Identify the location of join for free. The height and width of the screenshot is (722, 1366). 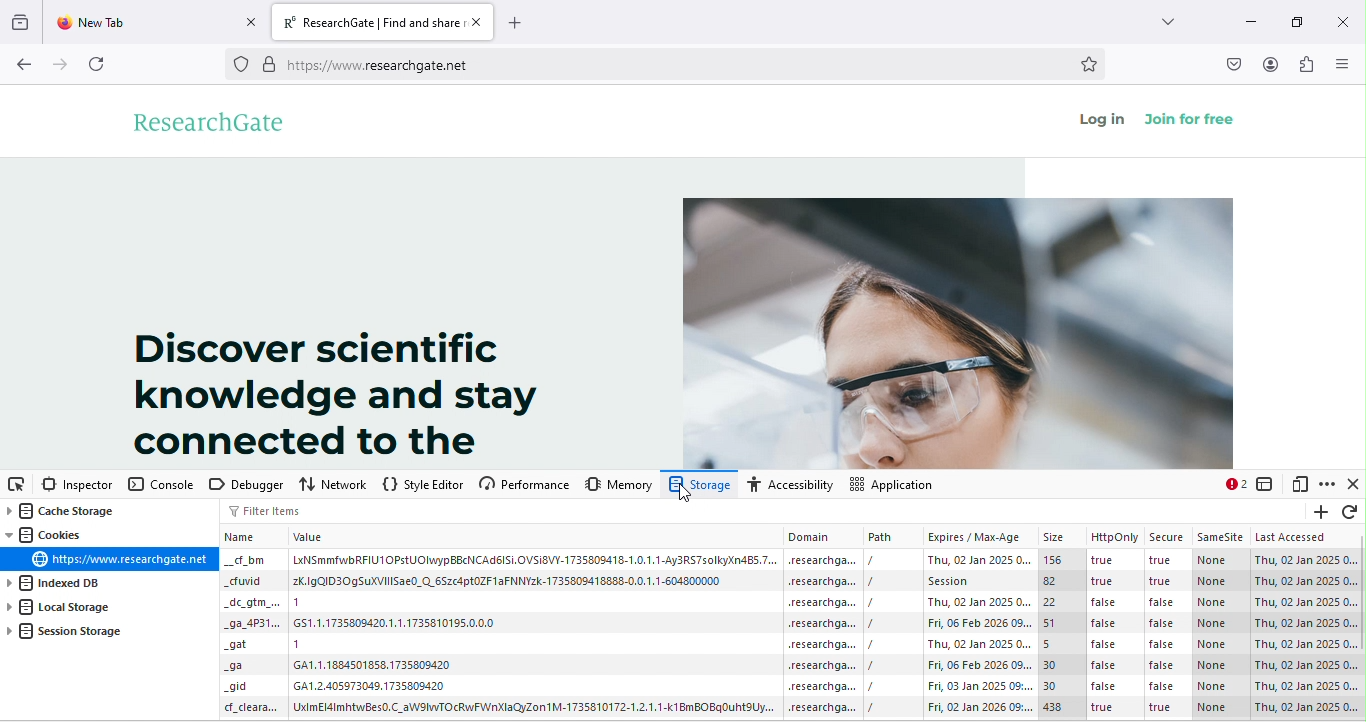
(1197, 122).